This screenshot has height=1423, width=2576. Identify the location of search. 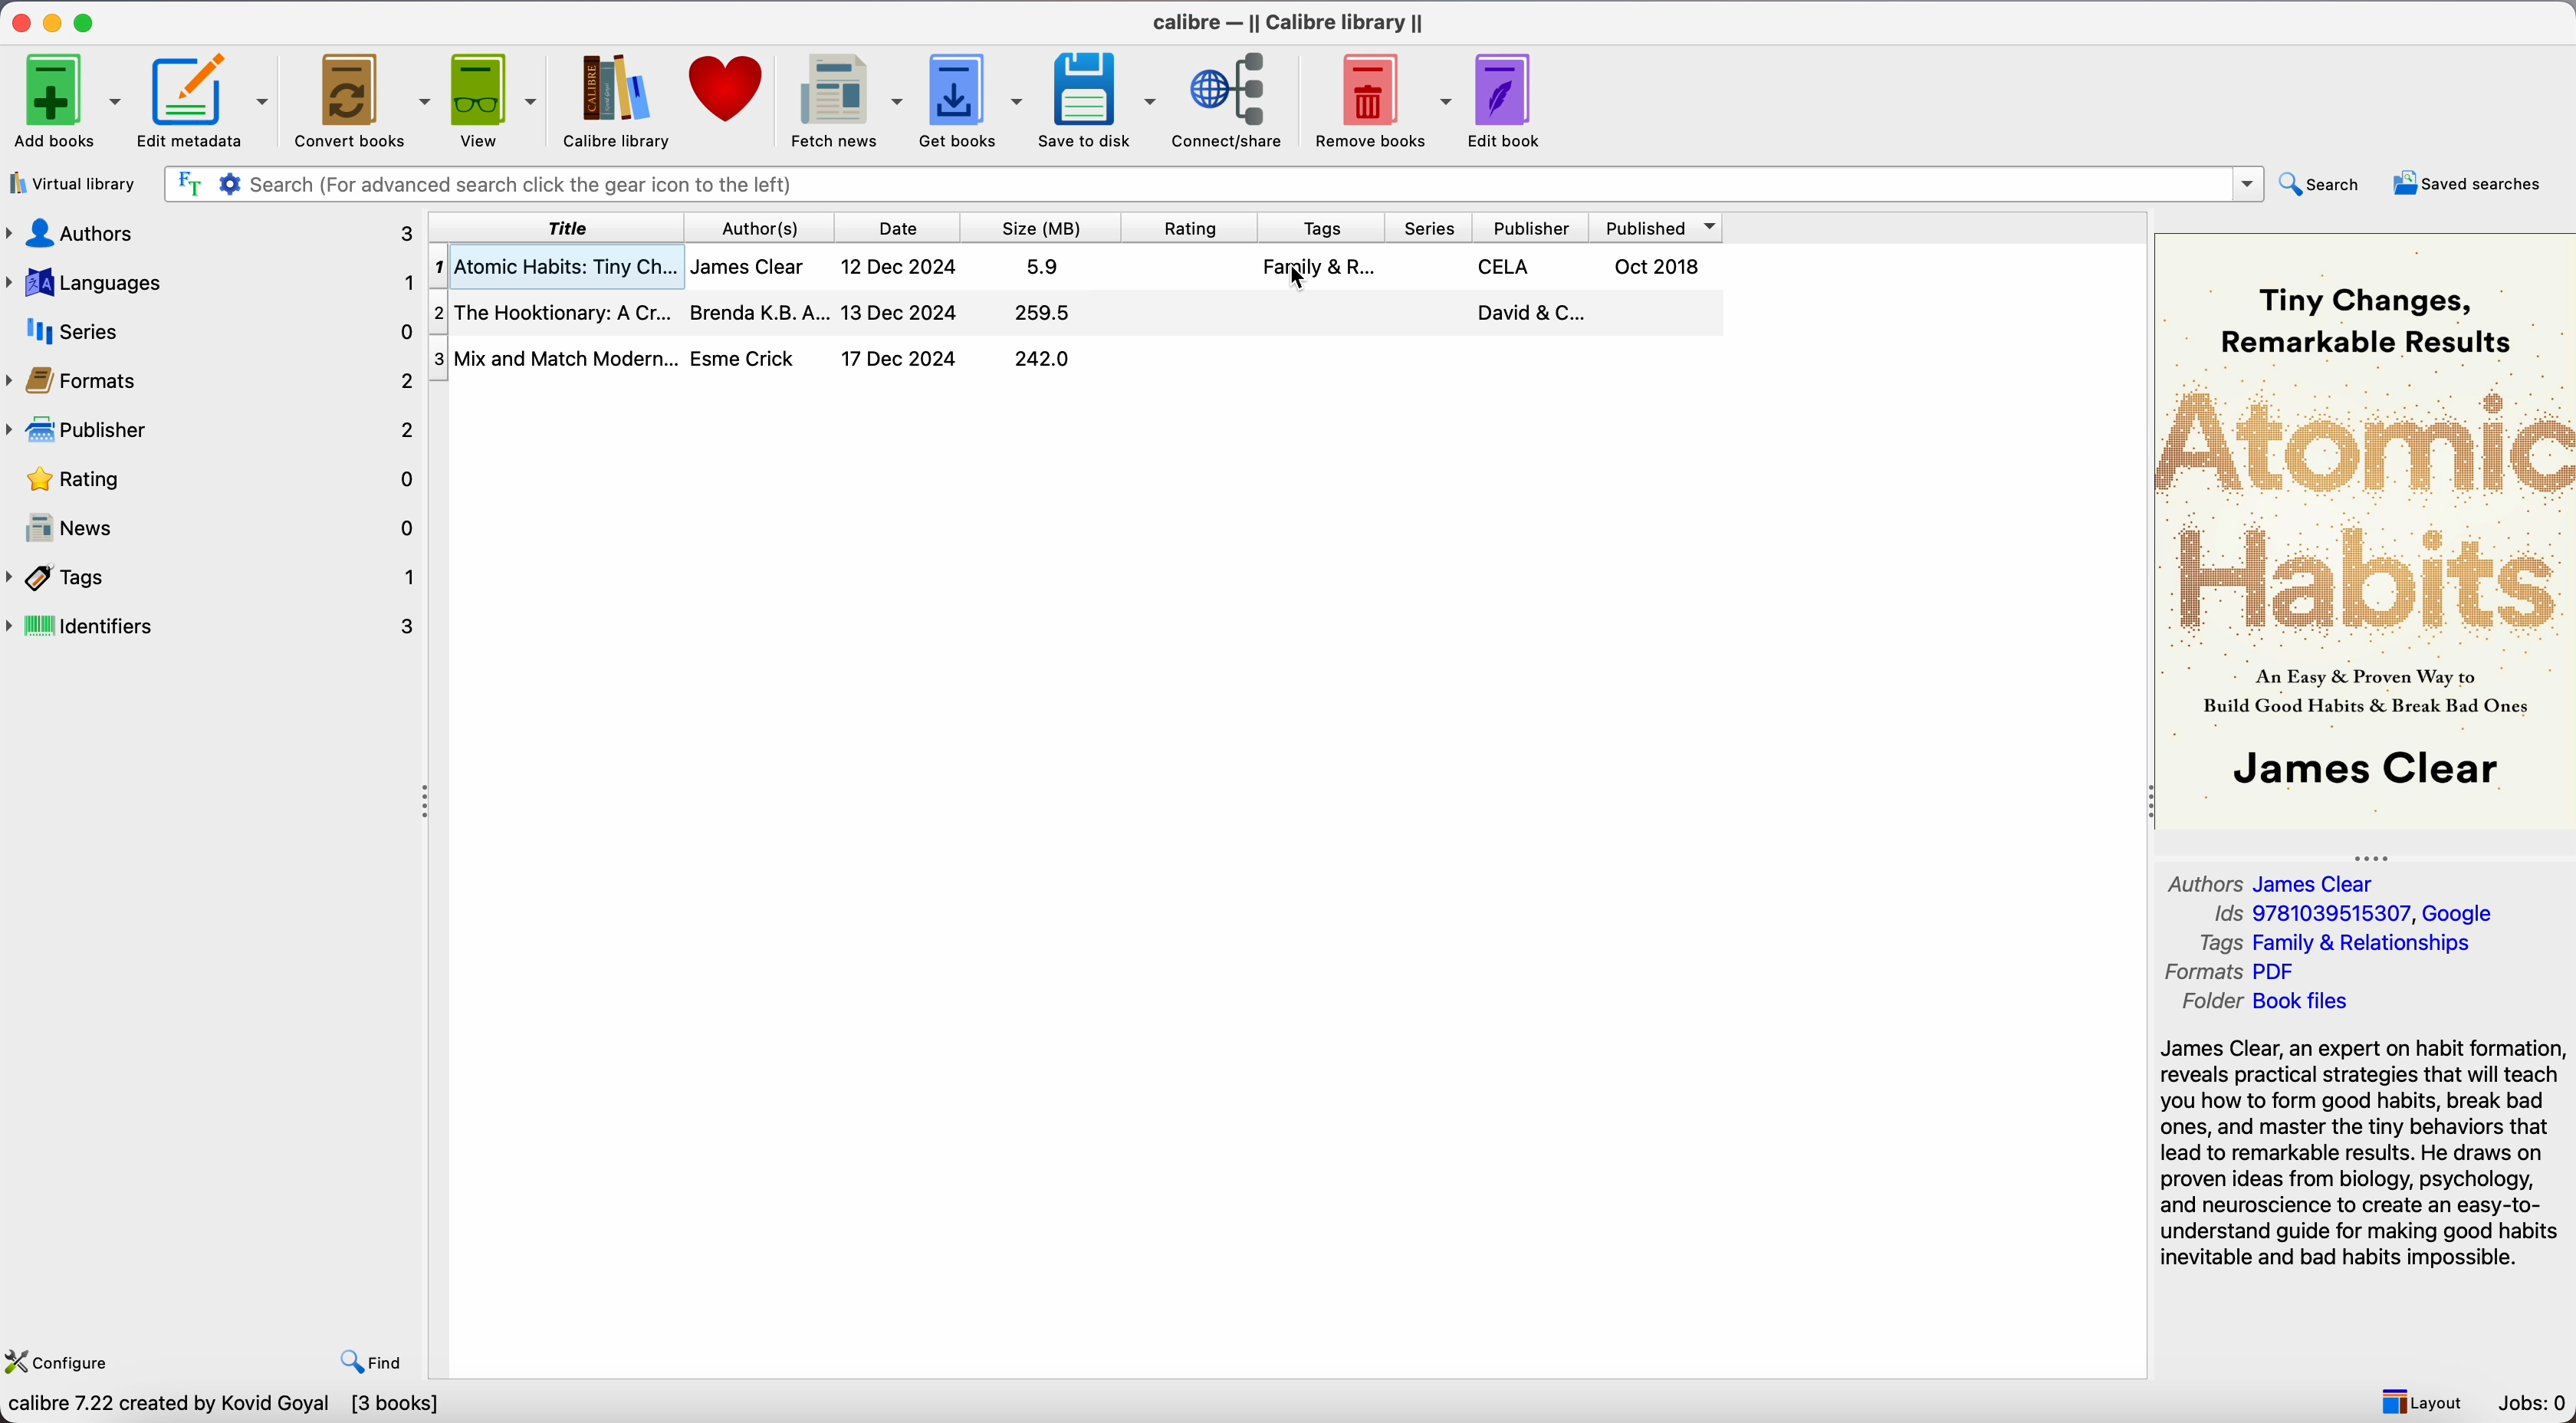
(2320, 183).